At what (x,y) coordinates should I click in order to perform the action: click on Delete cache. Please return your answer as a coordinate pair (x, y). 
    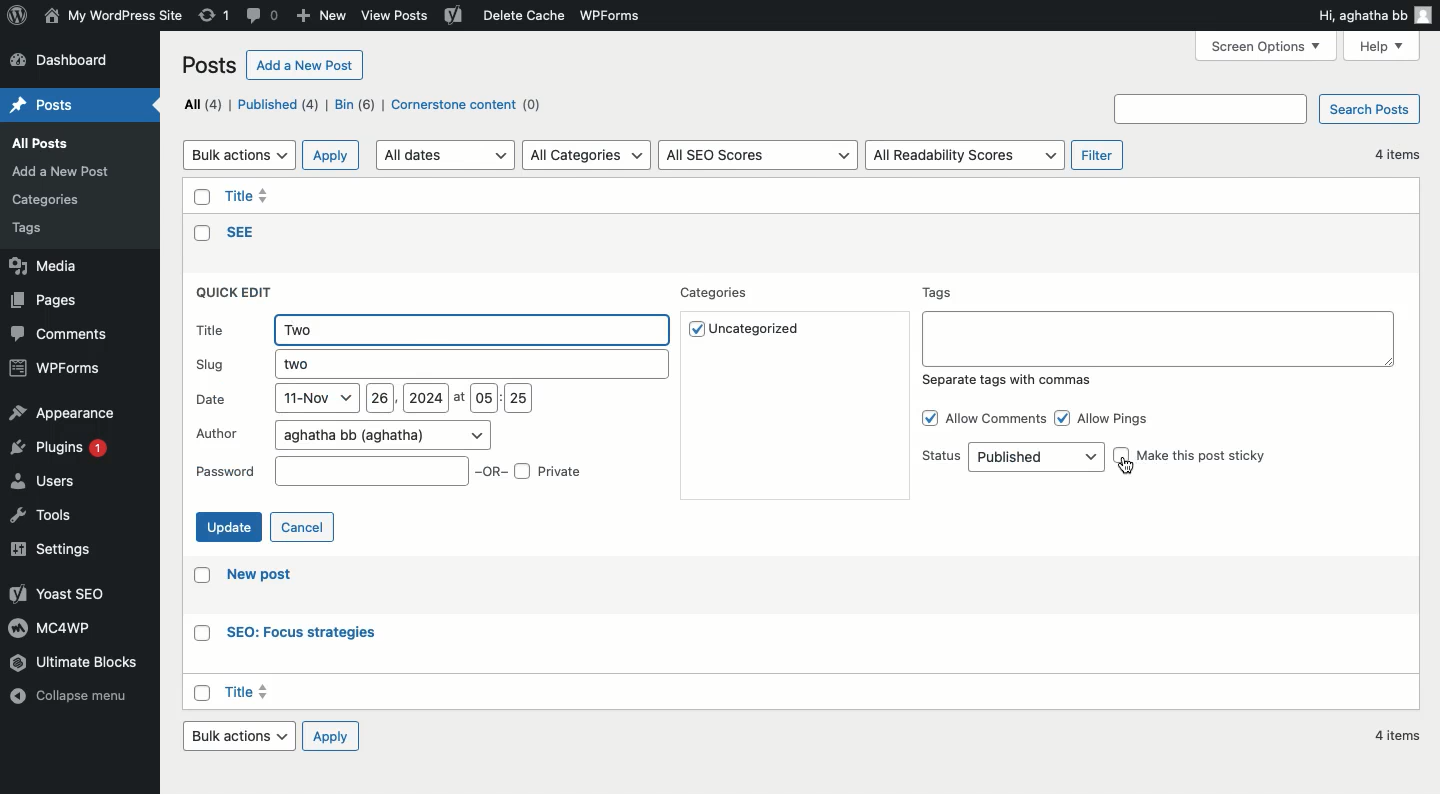
    Looking at the image, I should click on (520, 16).